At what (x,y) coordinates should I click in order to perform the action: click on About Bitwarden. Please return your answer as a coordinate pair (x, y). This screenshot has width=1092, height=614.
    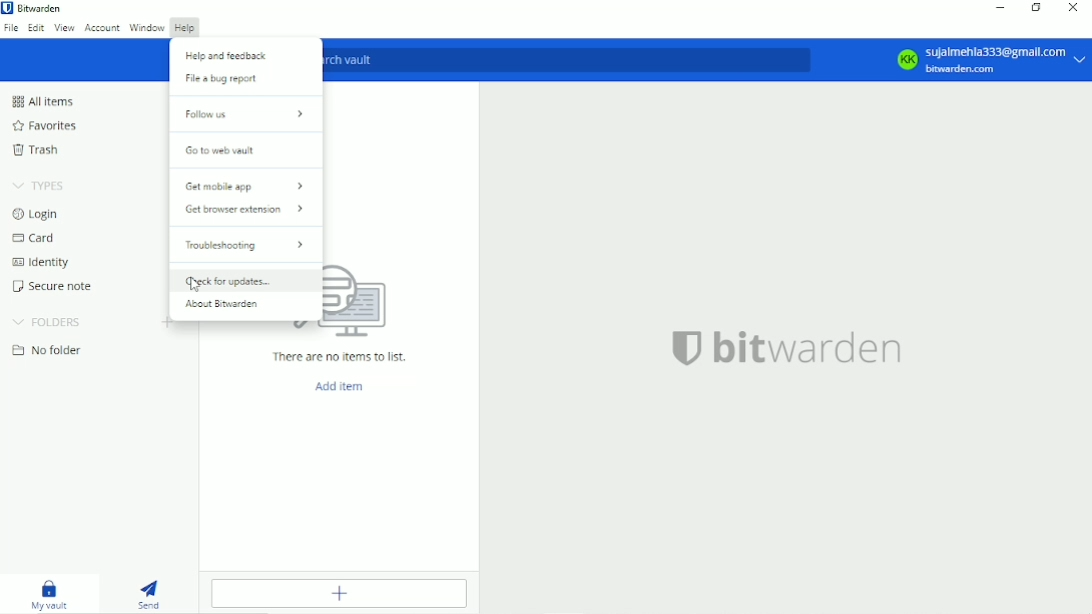
    Looking at the image, I should click on (225, 305).